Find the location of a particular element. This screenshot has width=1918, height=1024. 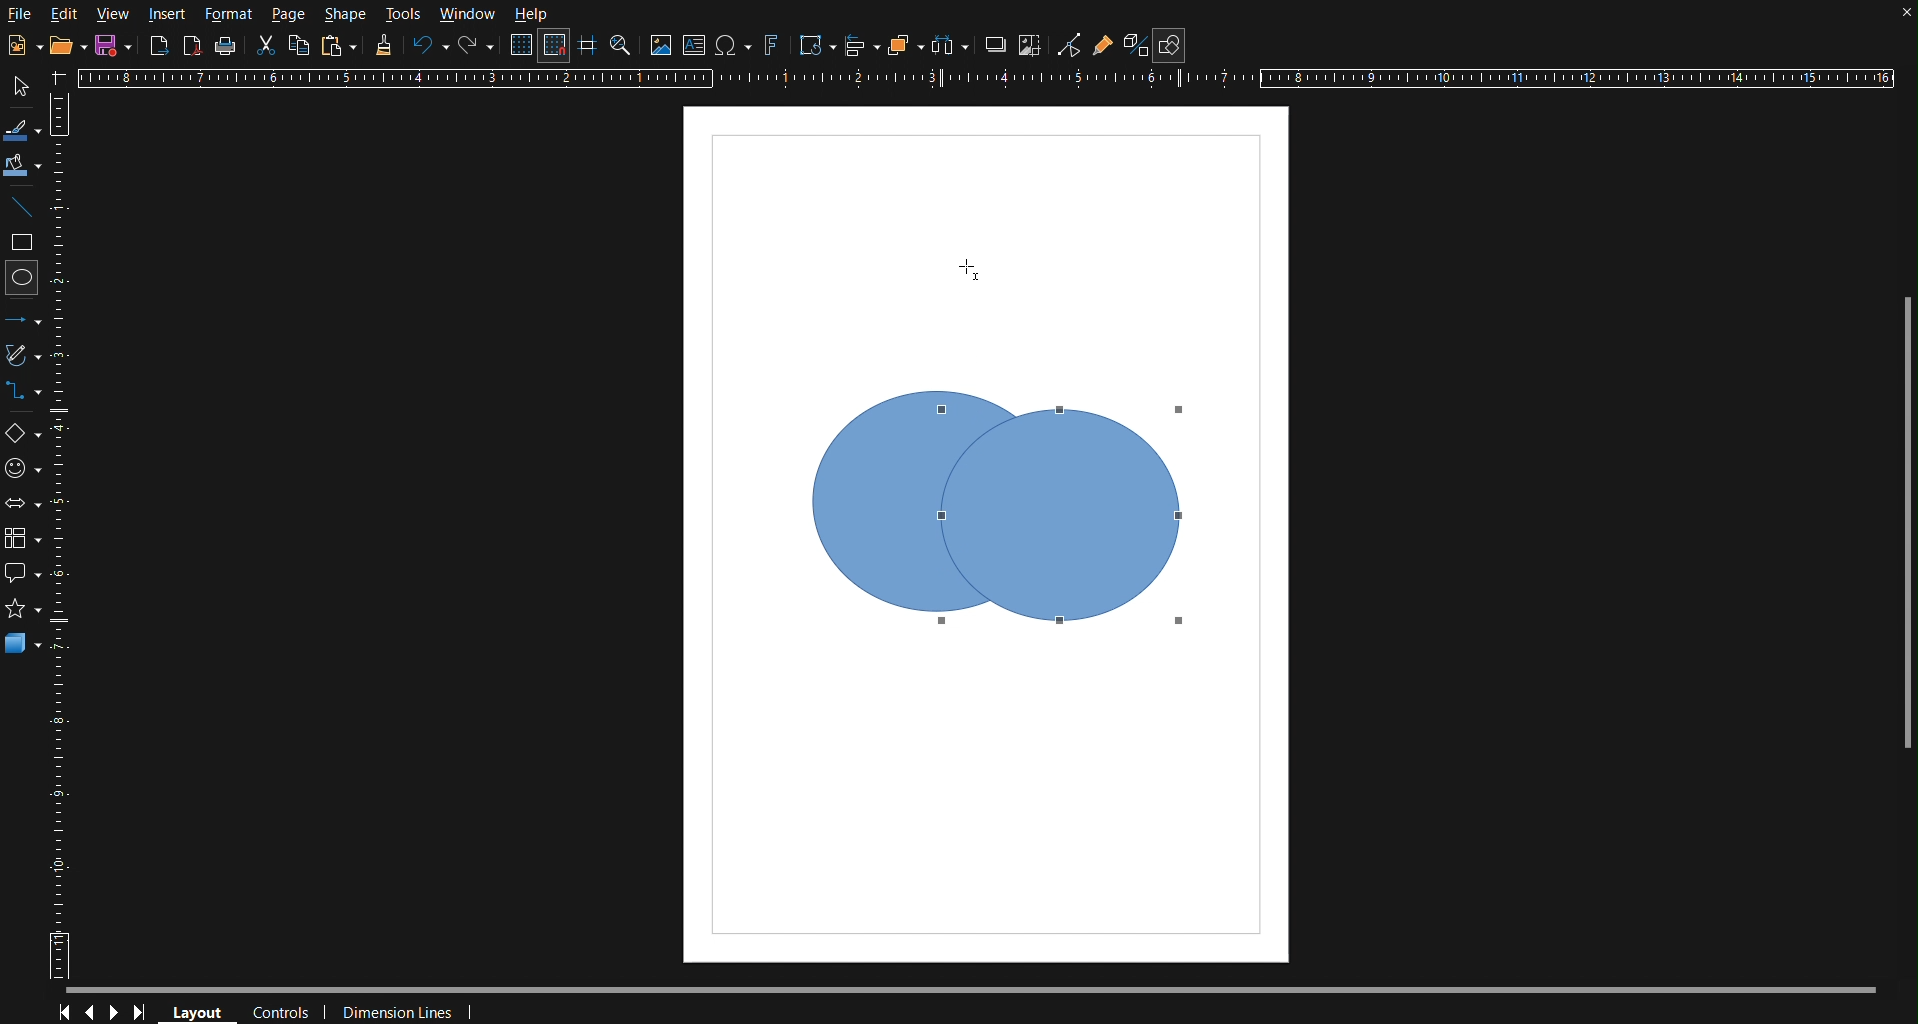

Toggle Point Edit Mode is located at coordinates (1070, 47).